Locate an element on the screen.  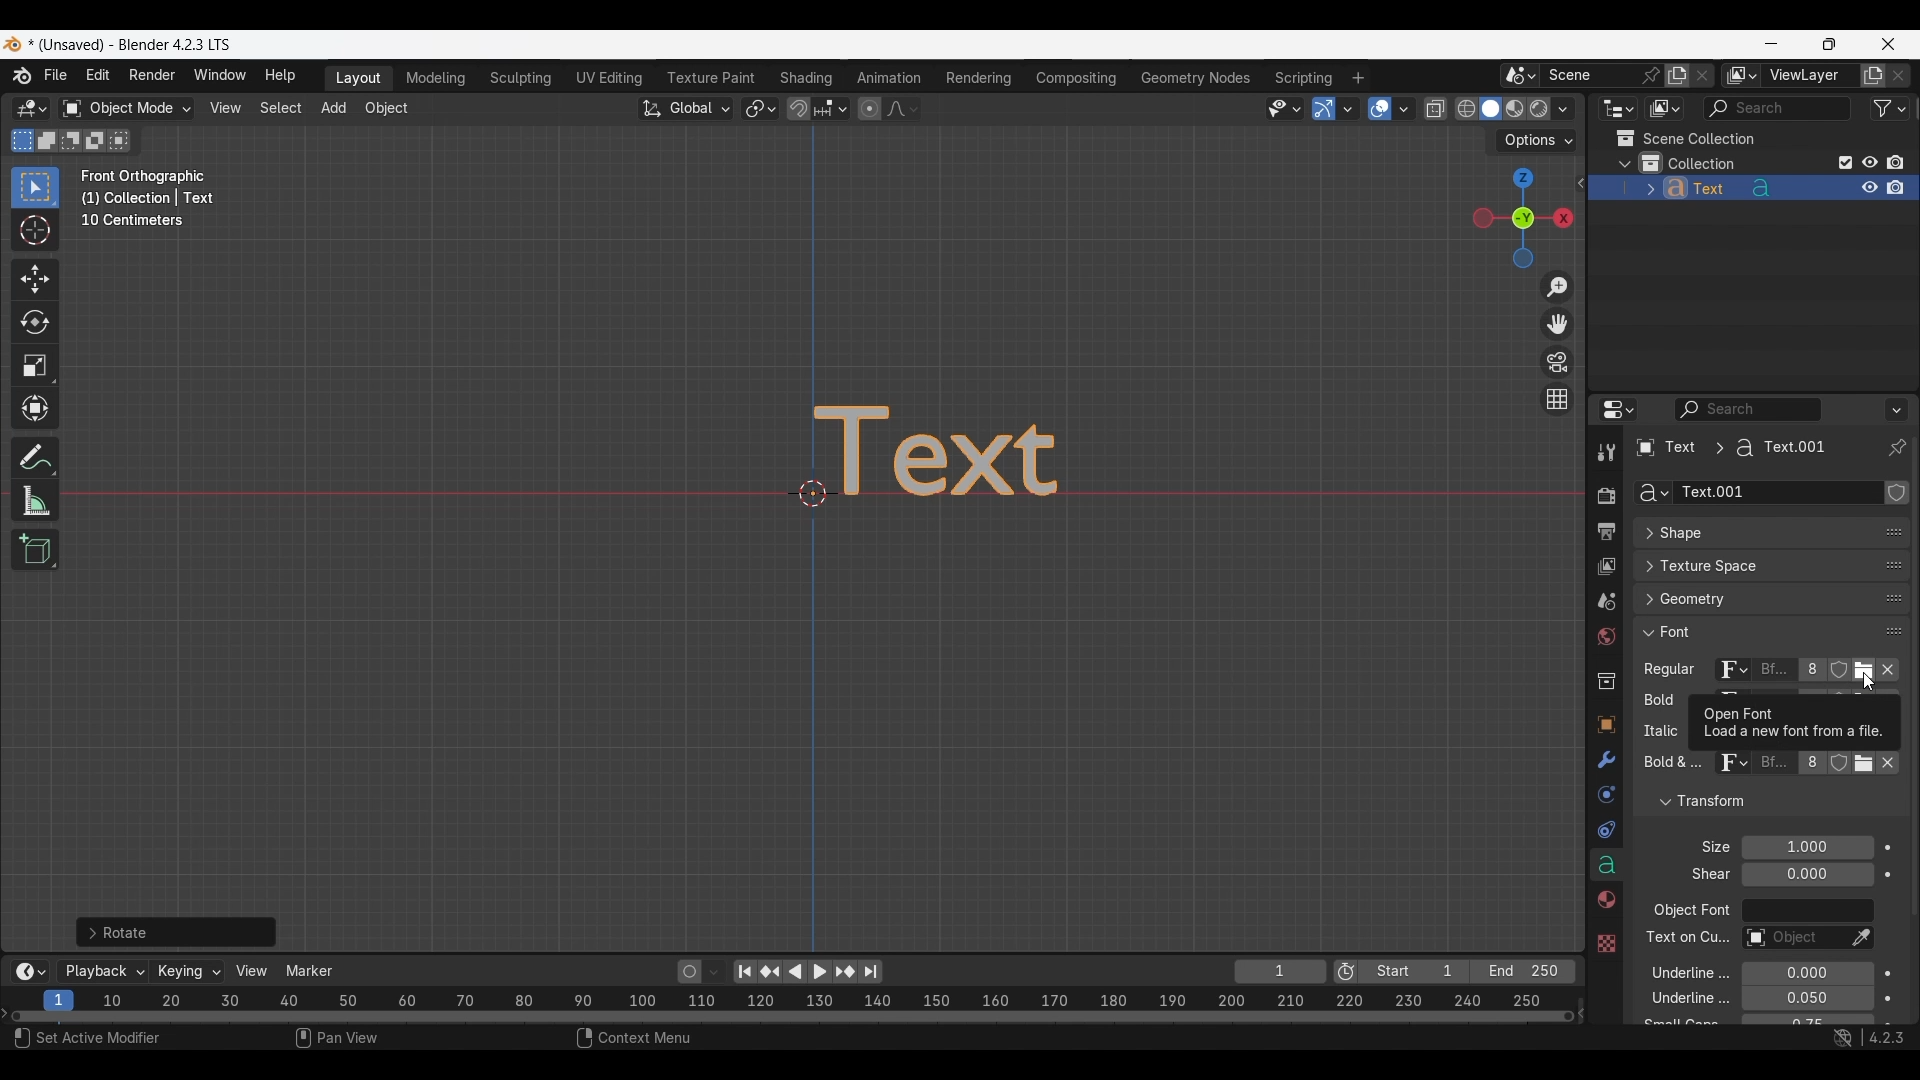
Scene property, current selection is located at coordinates (1606, 603).